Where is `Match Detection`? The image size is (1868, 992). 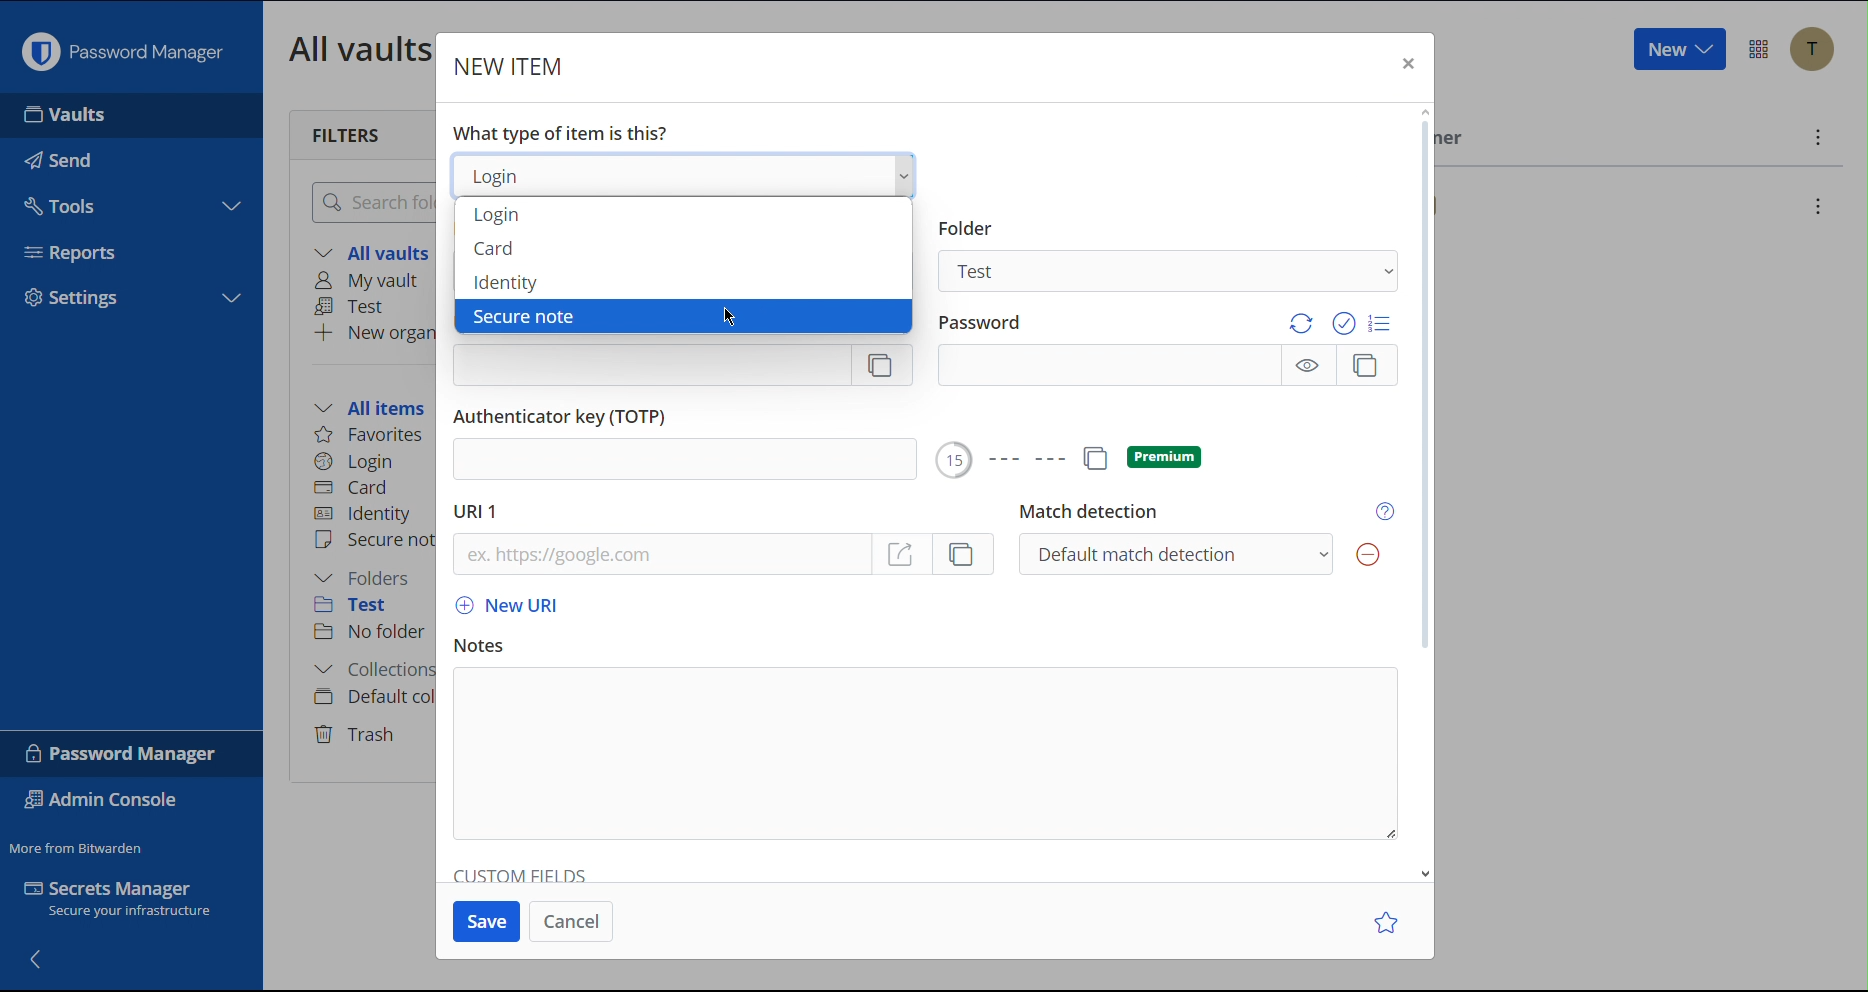
Match Detection is located at coordinates (1087, 512).